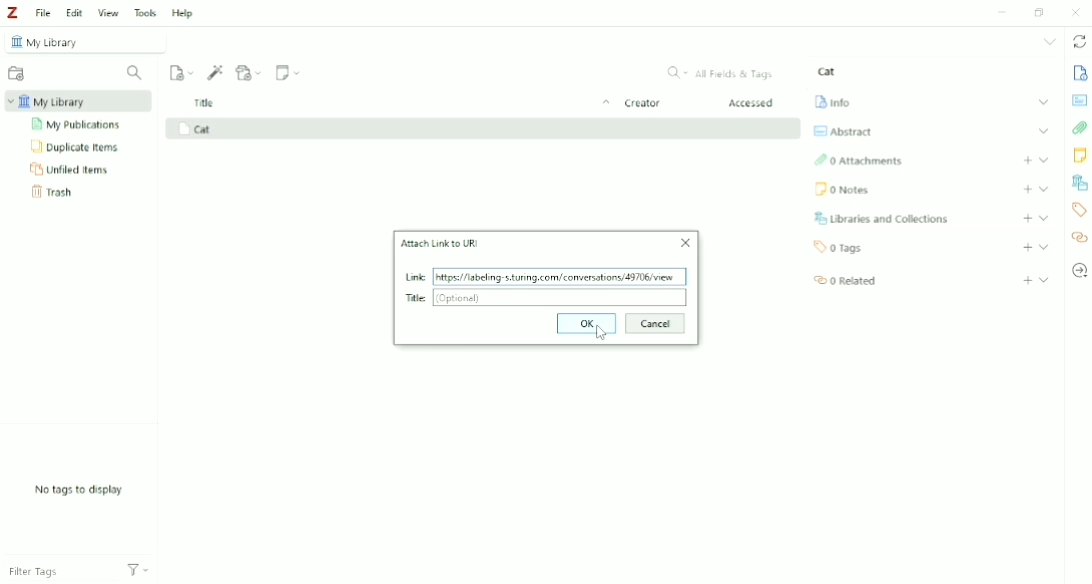  I want to click on Attachments, so click(858, 161).